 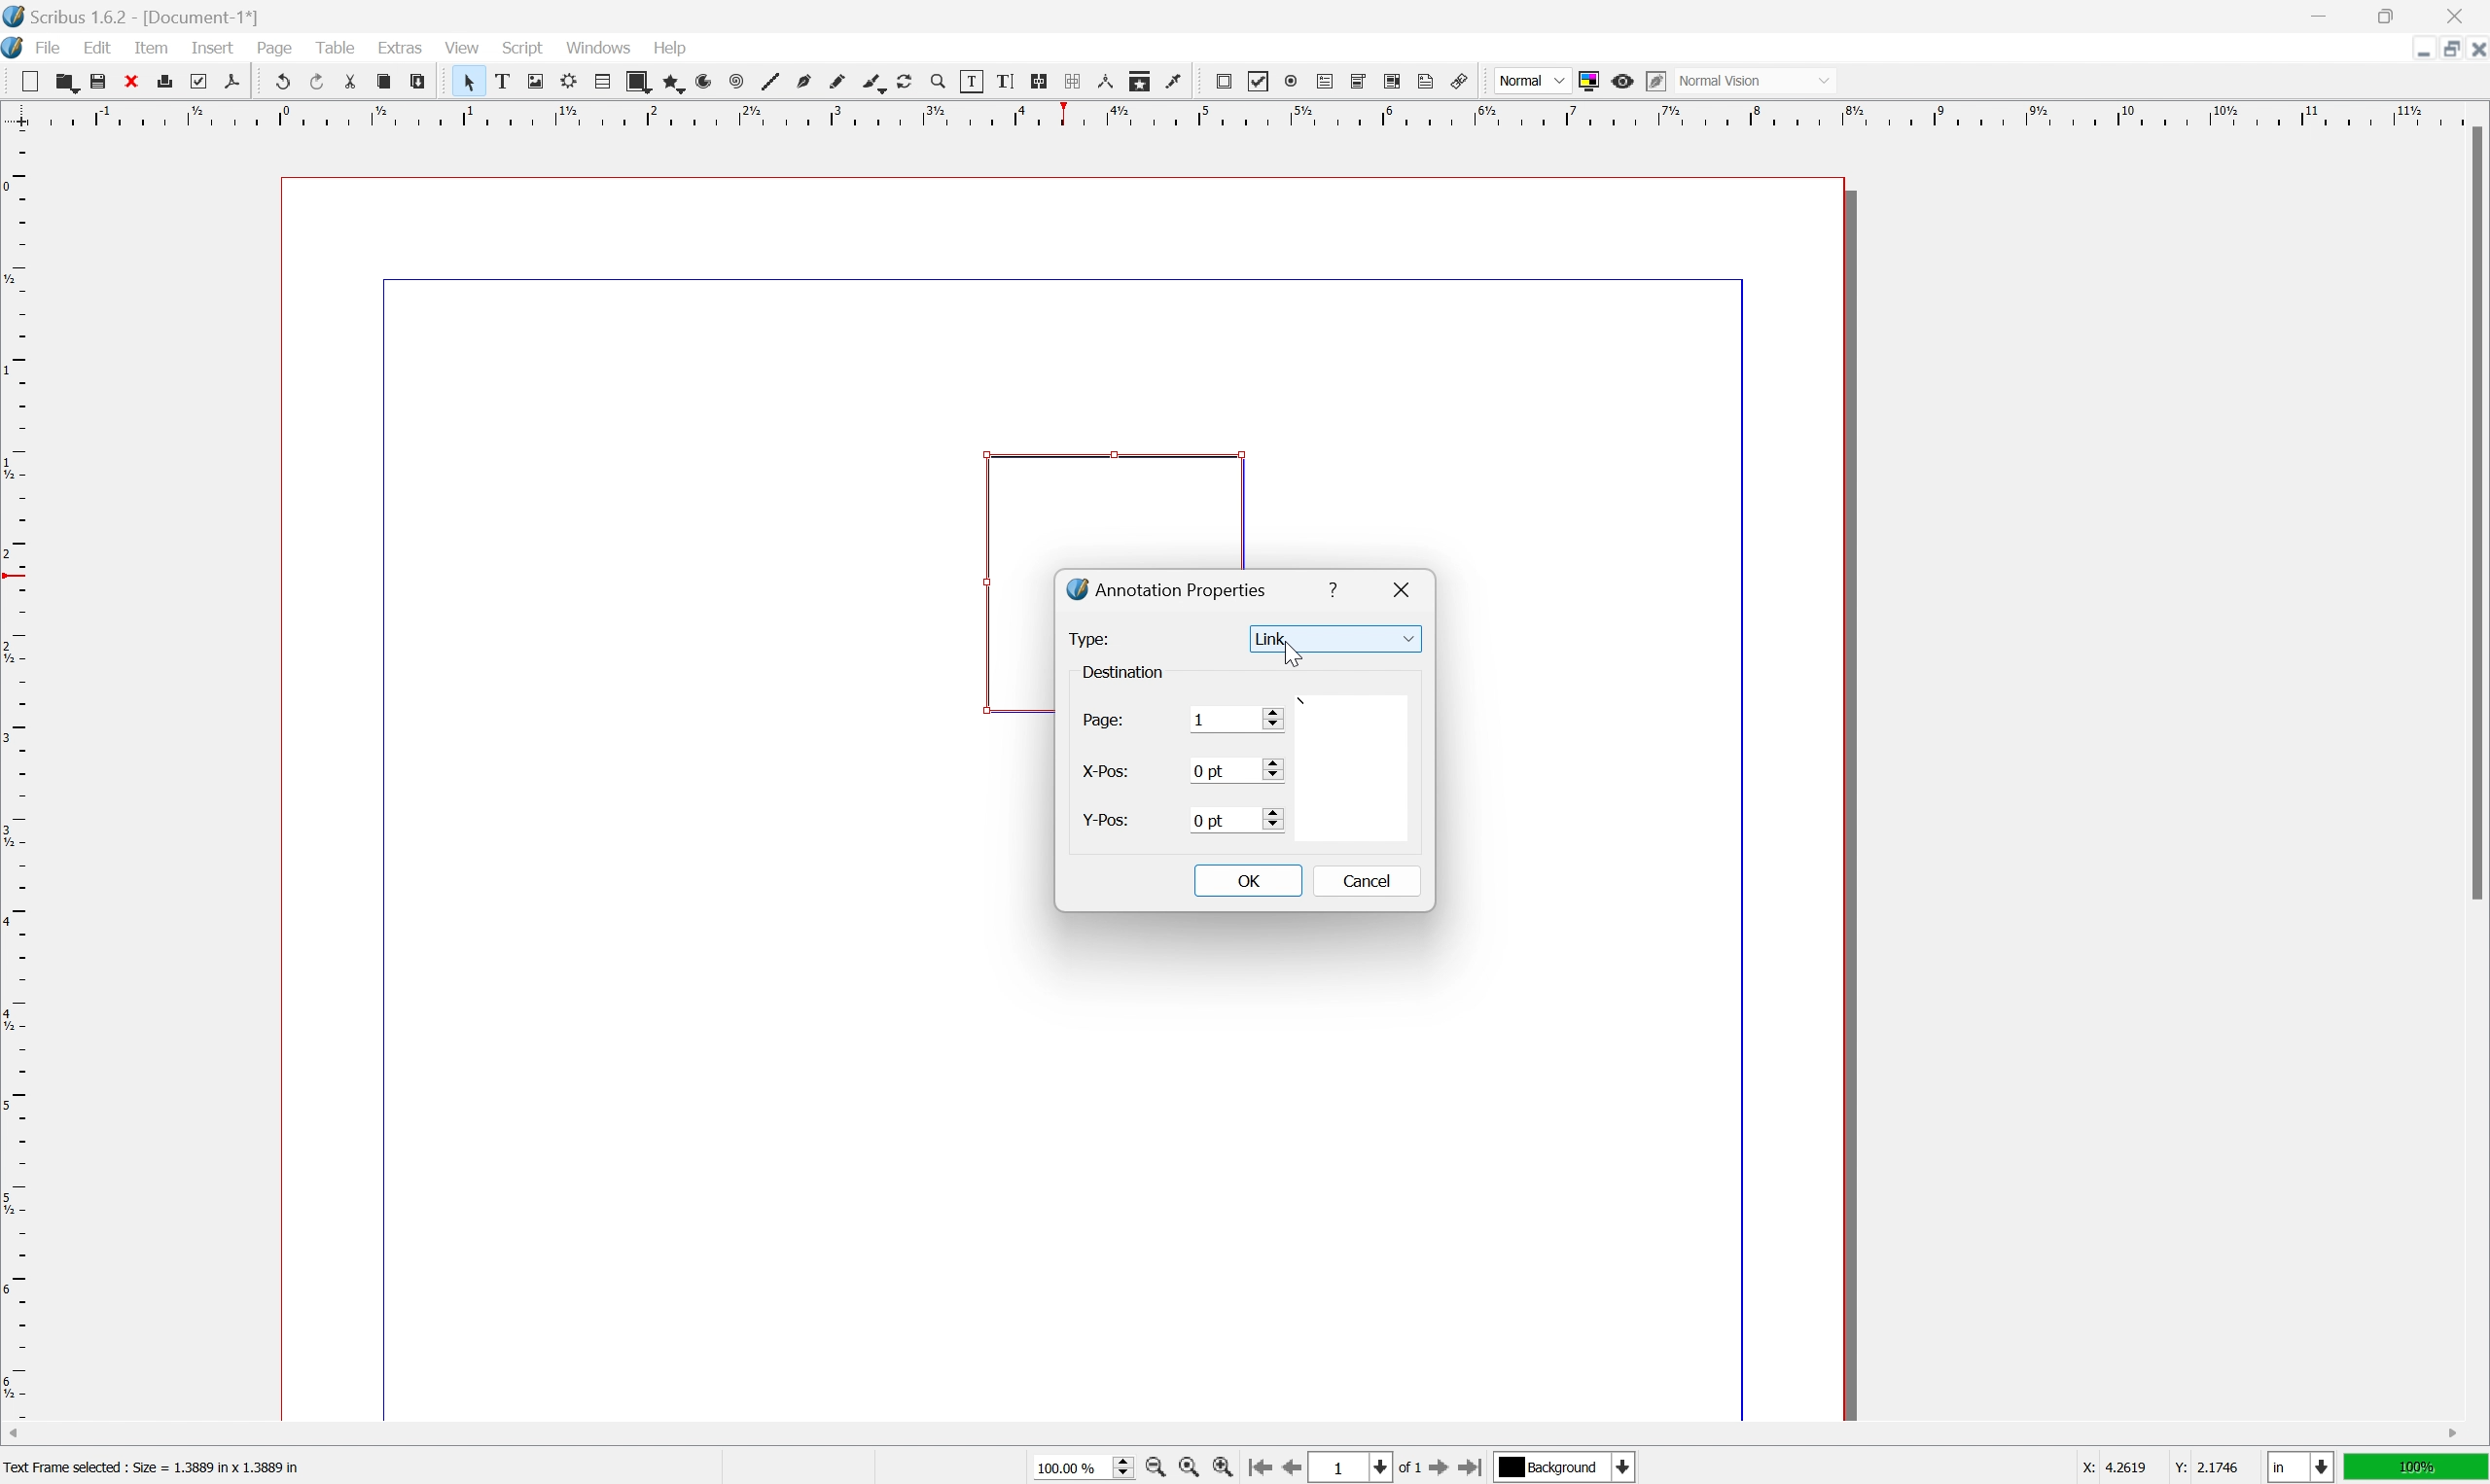 I want to click on 0 pt, so click(x=1234, y=770).